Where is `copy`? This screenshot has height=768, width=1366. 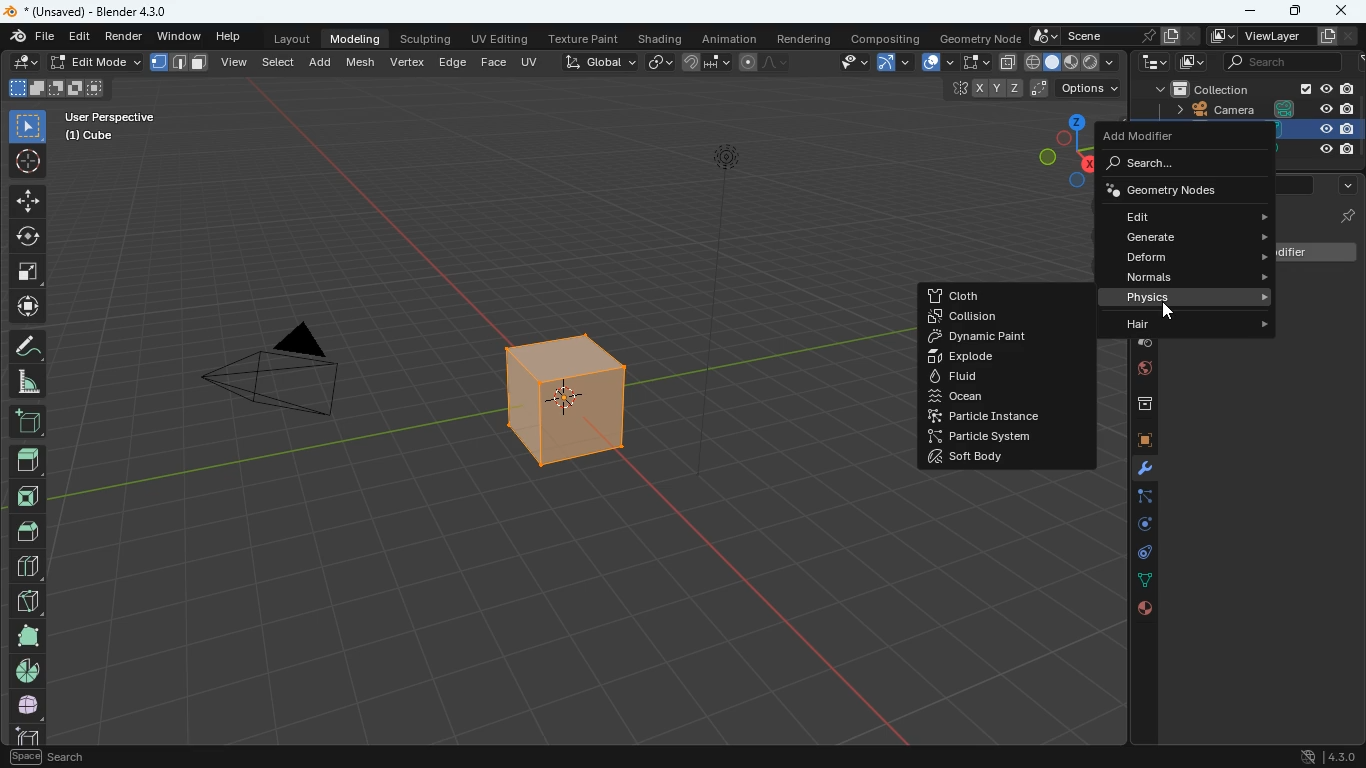 copy is located at coordinates (1008, 63).